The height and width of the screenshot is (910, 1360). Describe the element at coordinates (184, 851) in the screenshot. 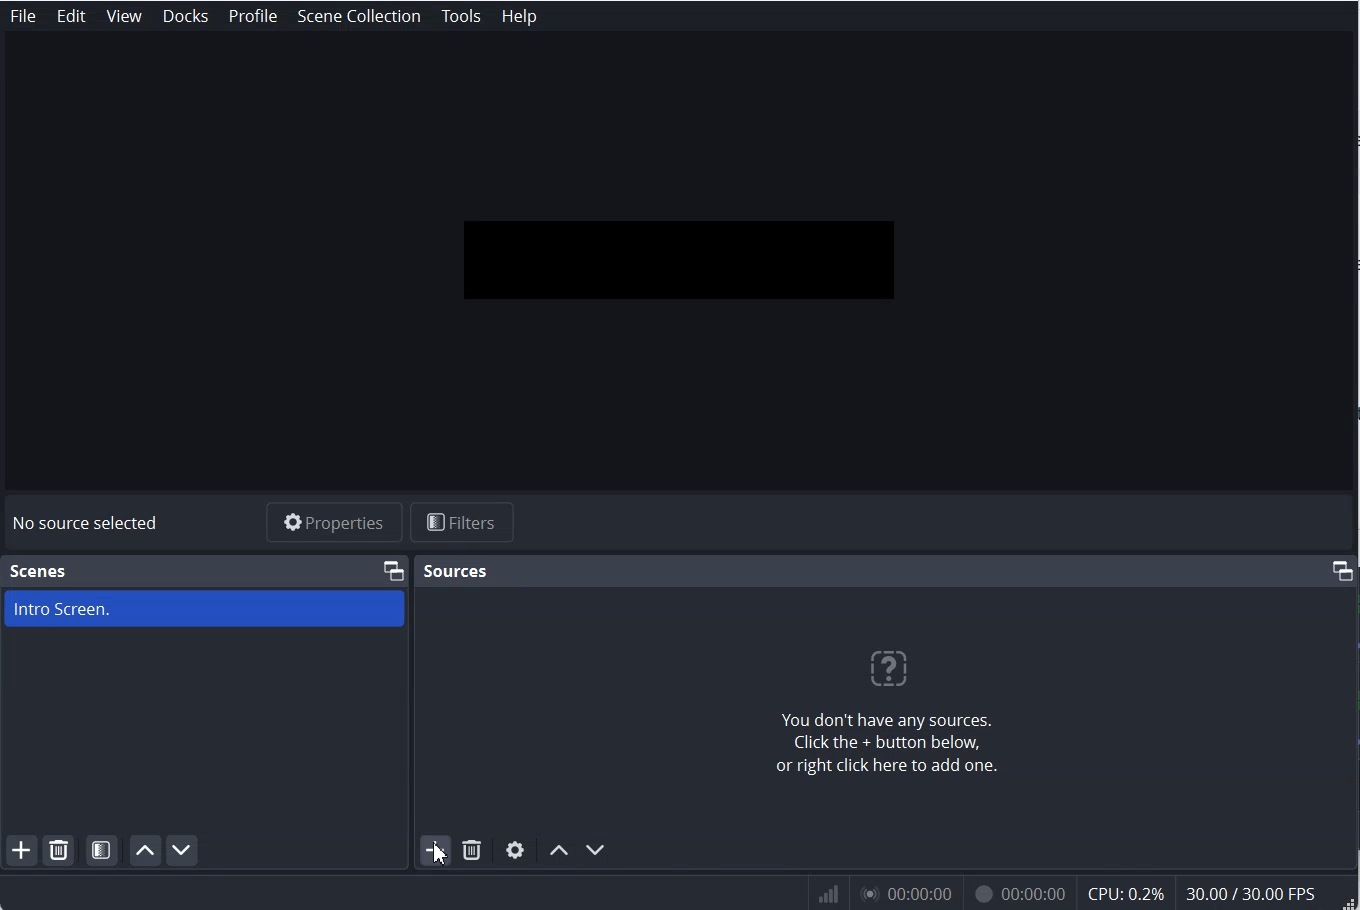

I see `Move Scene Down` at that location.